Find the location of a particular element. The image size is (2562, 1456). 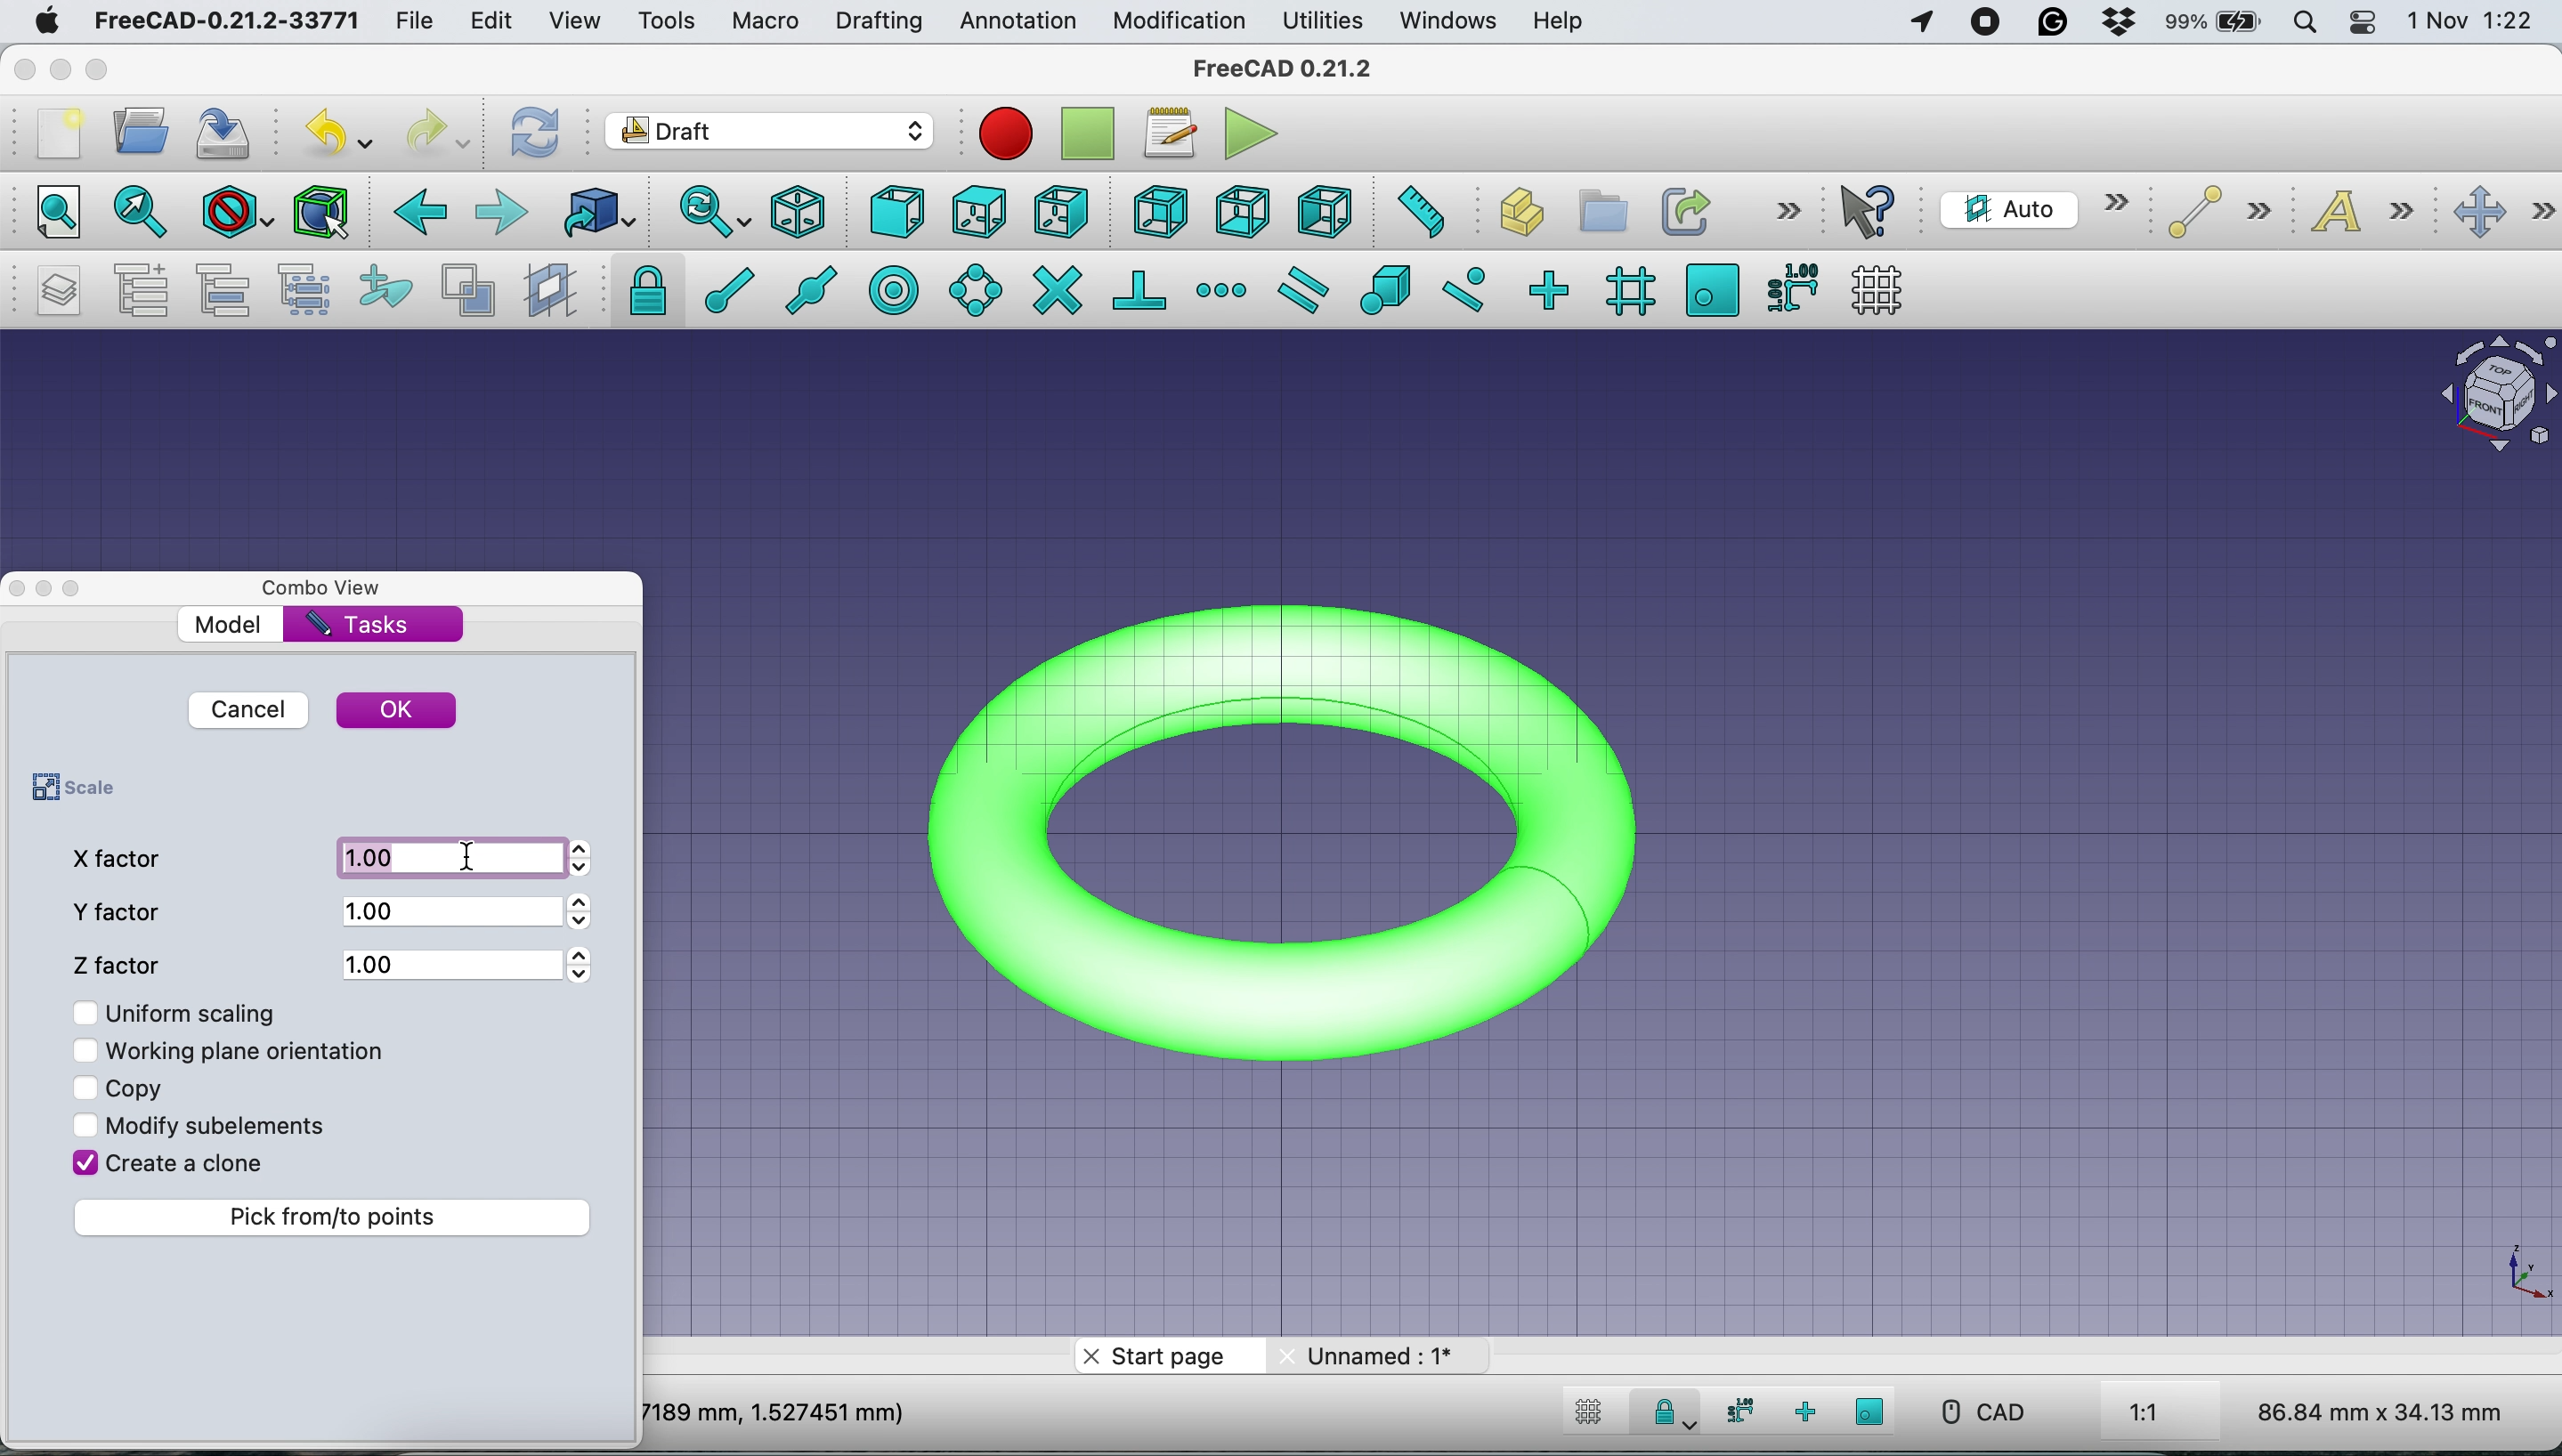

left is located at coordinates (1320, 208).